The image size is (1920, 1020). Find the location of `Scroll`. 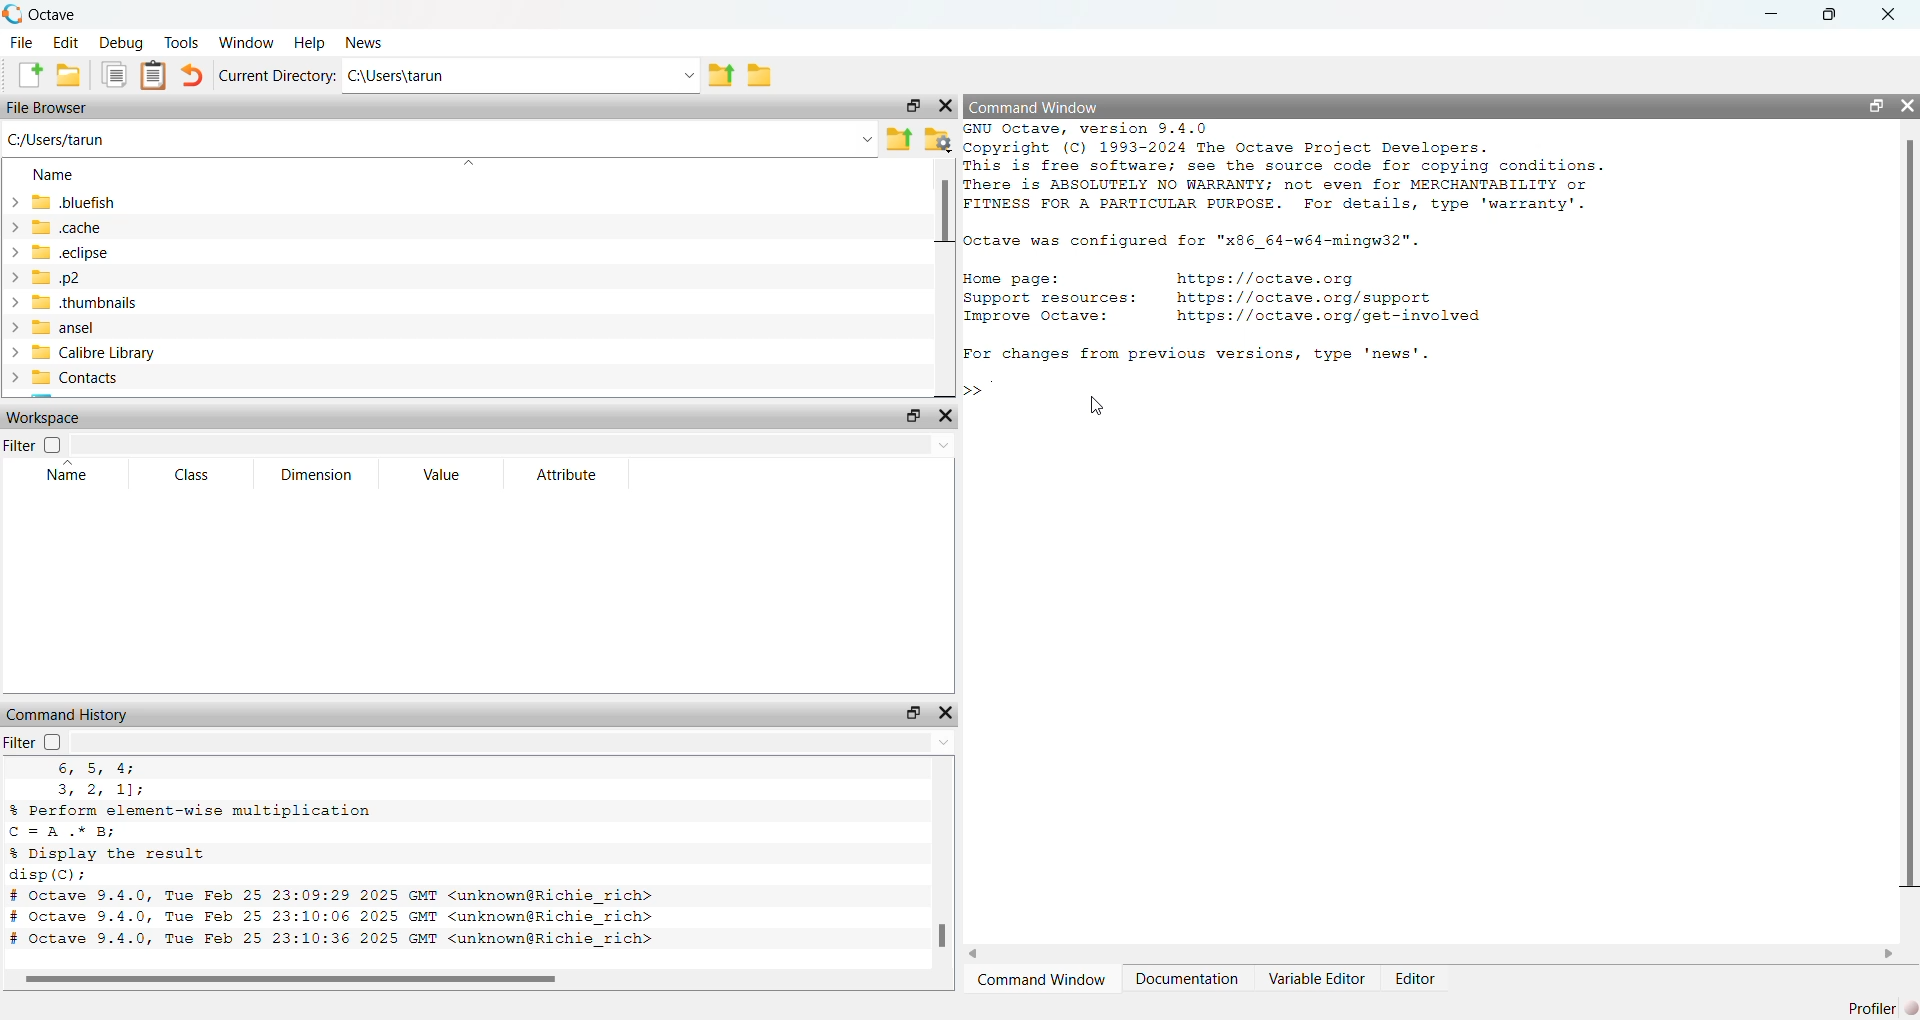

Scroll is located at coordinates (943, 864).